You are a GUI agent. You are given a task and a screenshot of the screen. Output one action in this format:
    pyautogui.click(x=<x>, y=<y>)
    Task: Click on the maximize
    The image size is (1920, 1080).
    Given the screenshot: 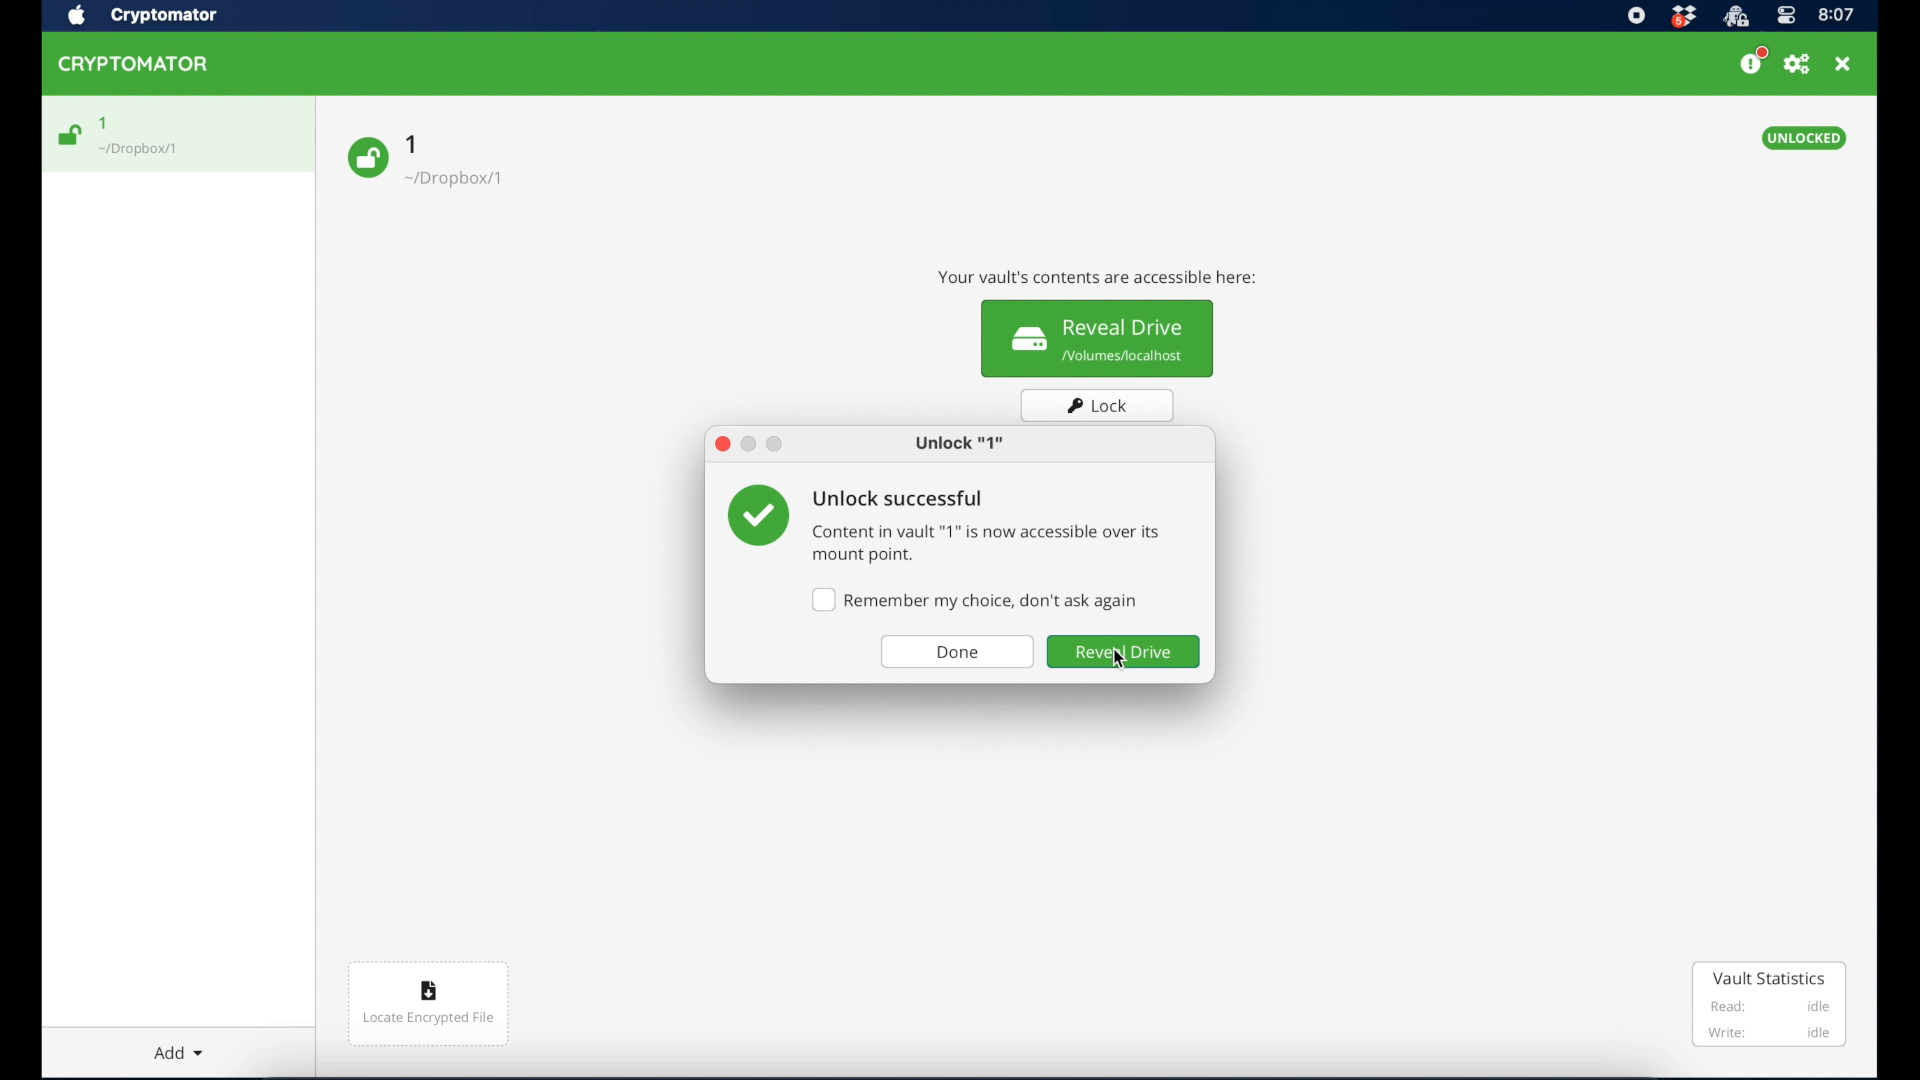 What is the action you would take?
    pyautogui.click(x=776, y=444)
    